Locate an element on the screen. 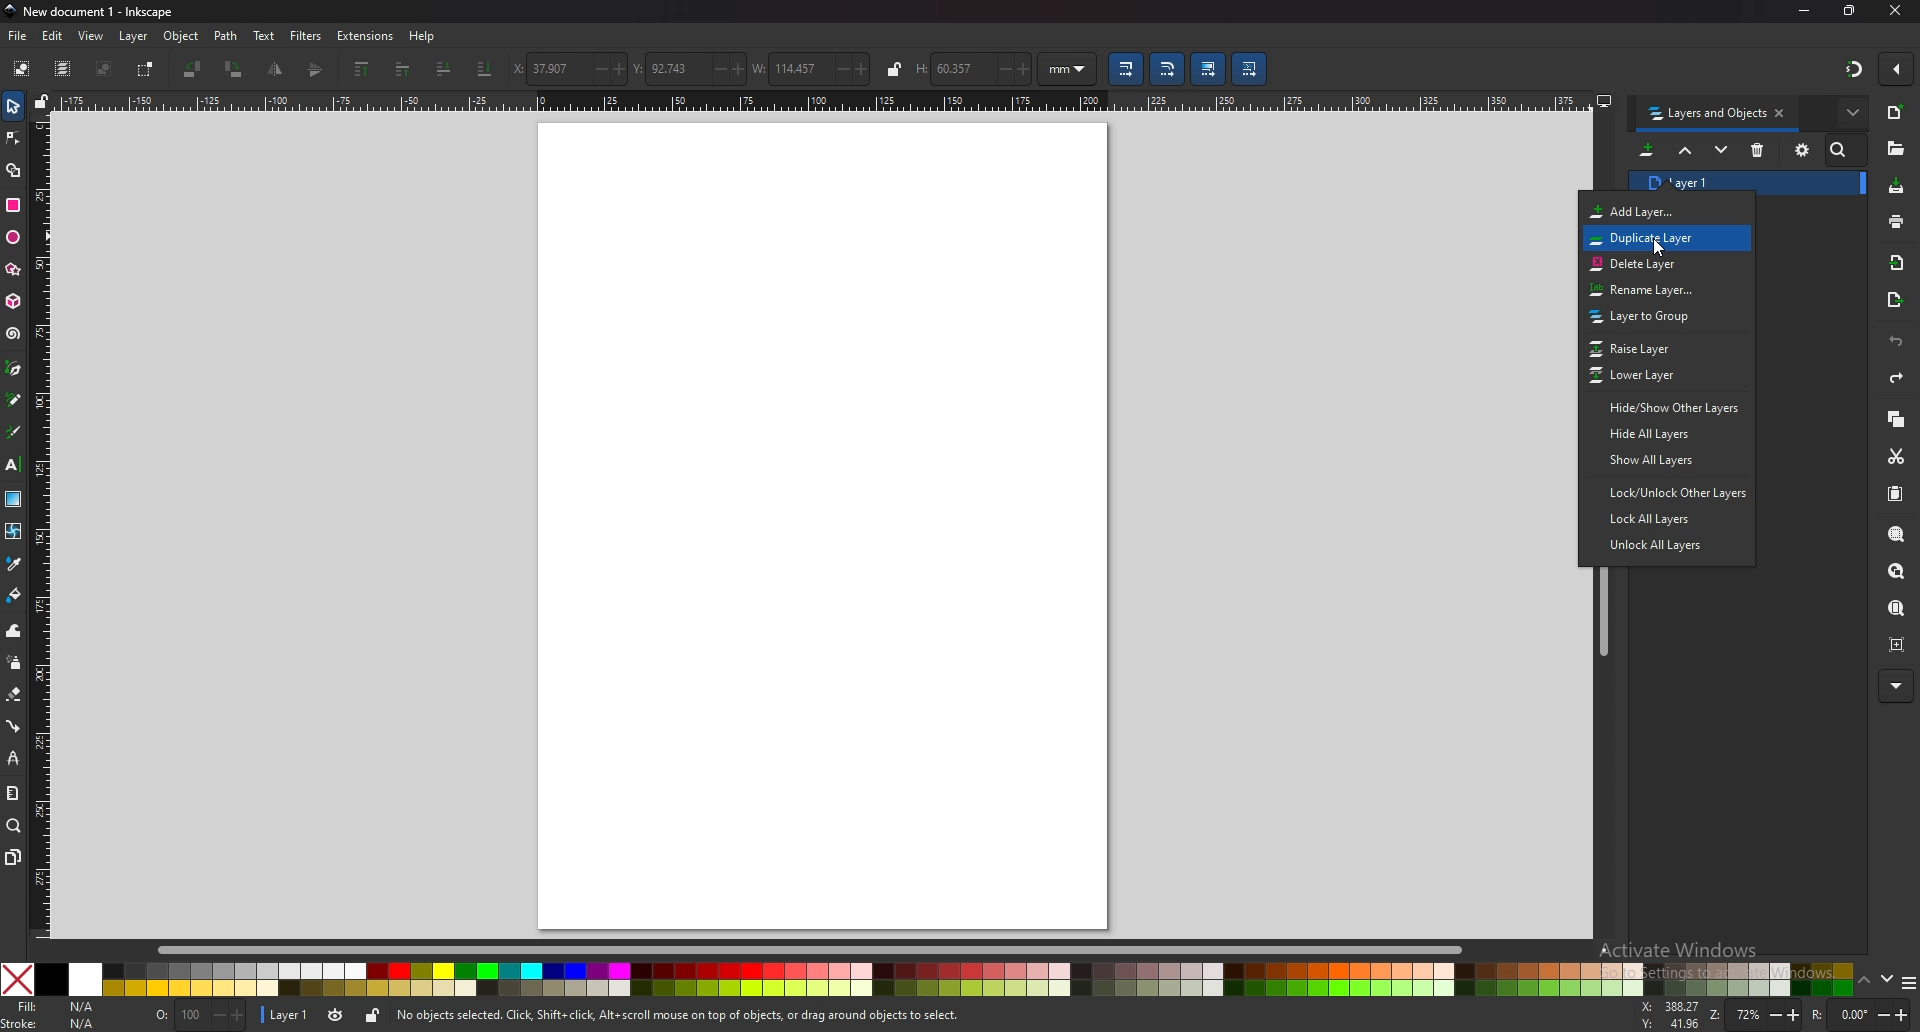 This screenshot has width=1920, height=1032. tweak is located at coordinates (13, 631).